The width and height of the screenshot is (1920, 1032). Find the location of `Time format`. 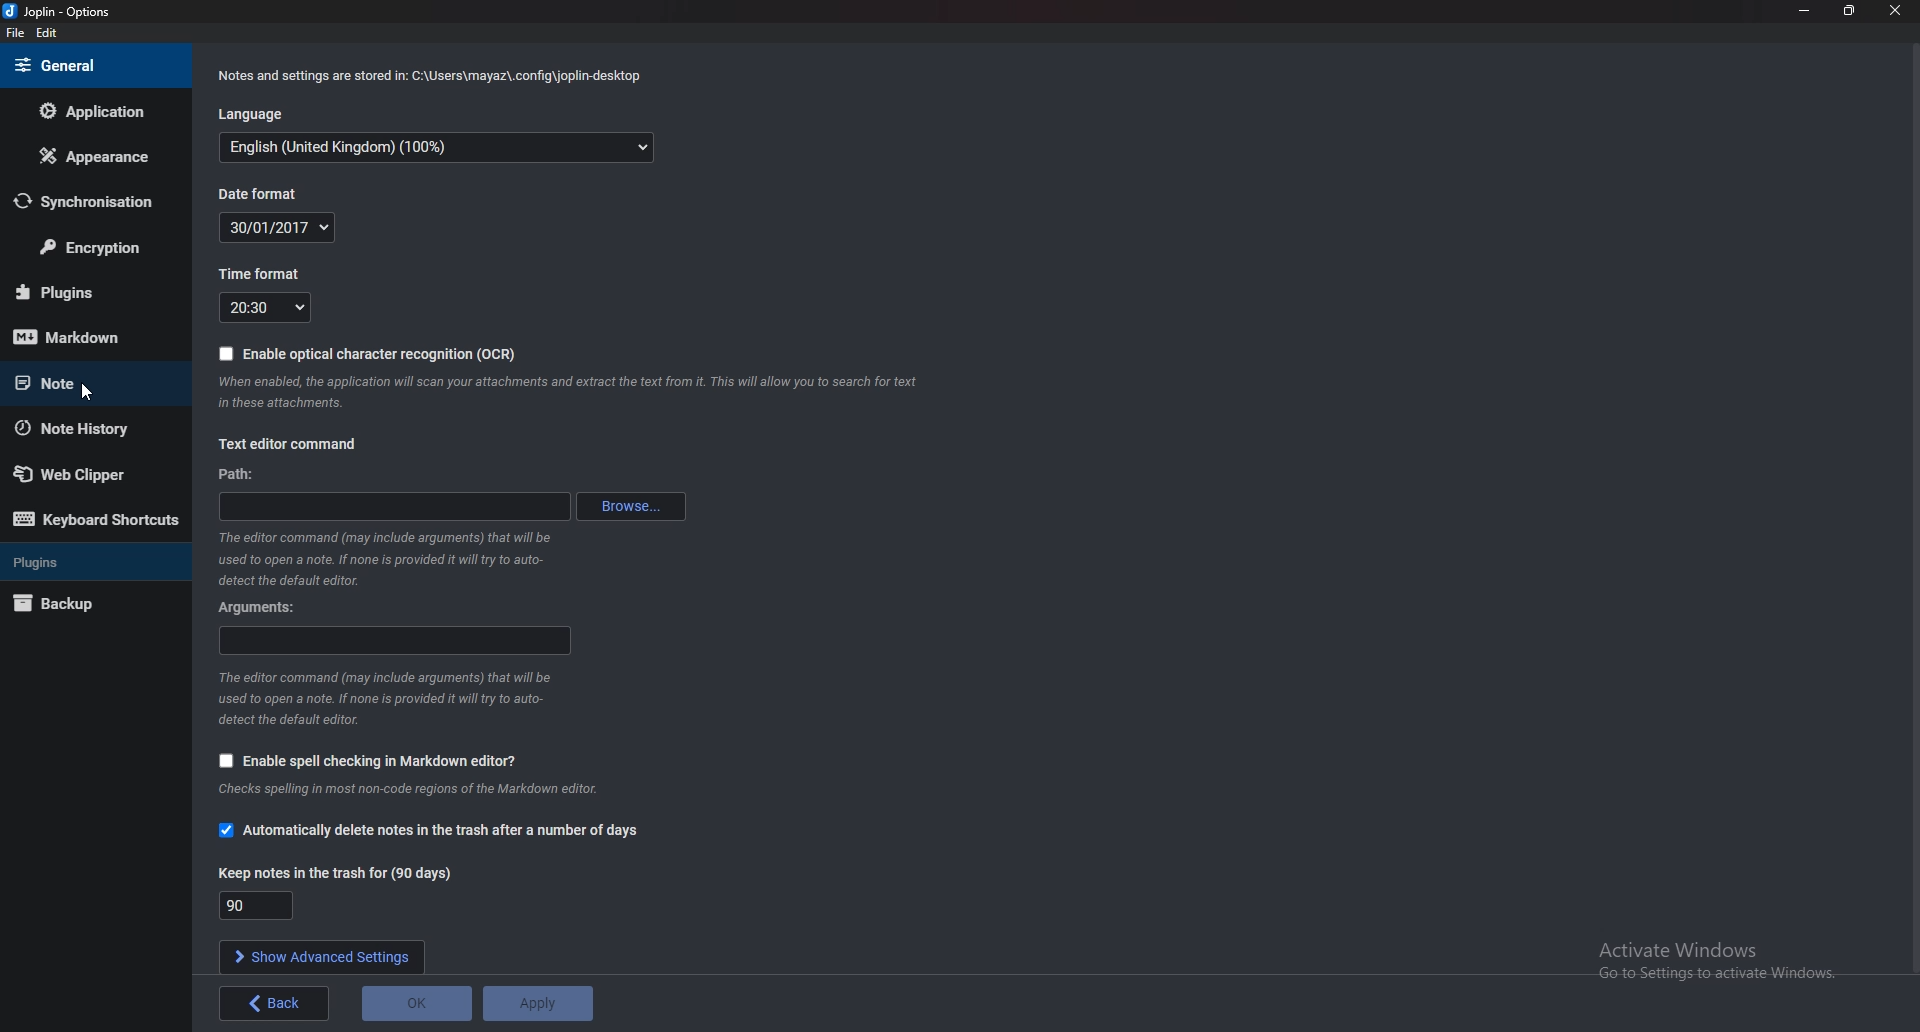

Time format is located at coordinates (264, 308).